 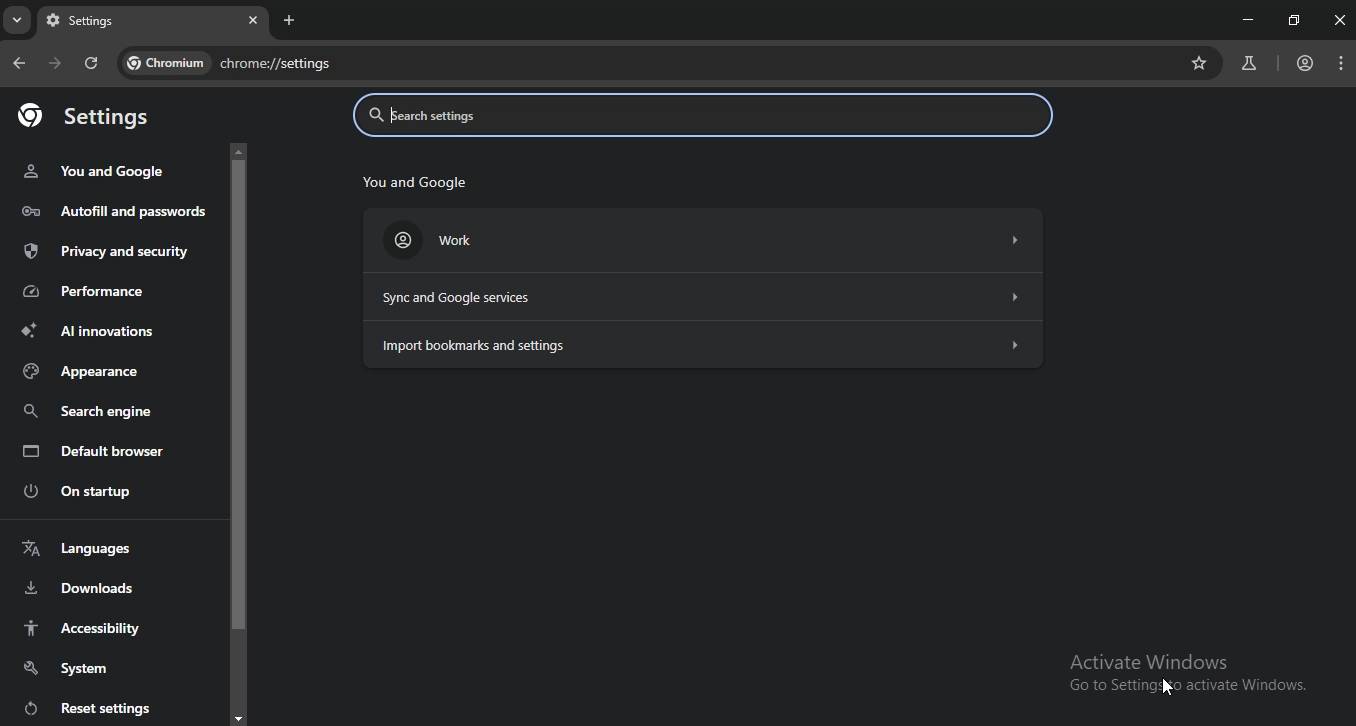 What do you see at coordinates (239, 431) in the screenshot?
I see `scrall bar` at bounding box center [239, 431].